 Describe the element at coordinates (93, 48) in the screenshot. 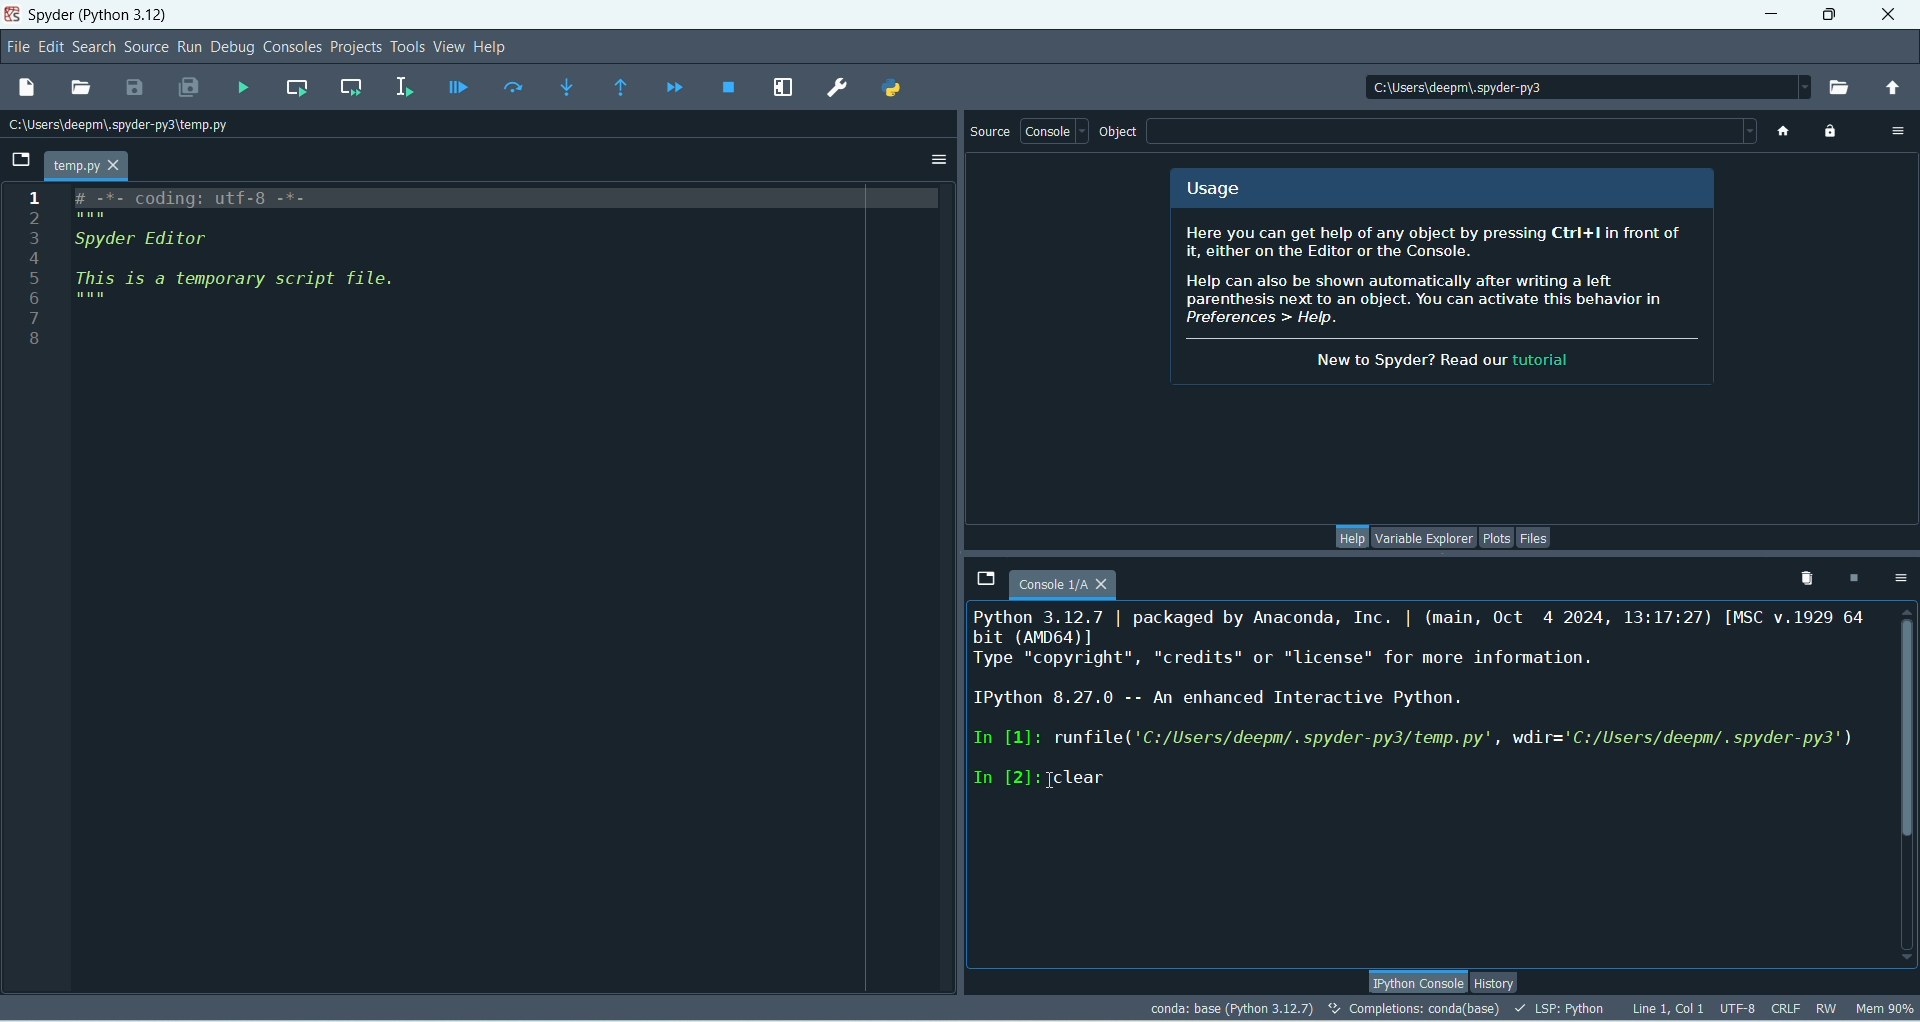

I see `search` at that location.